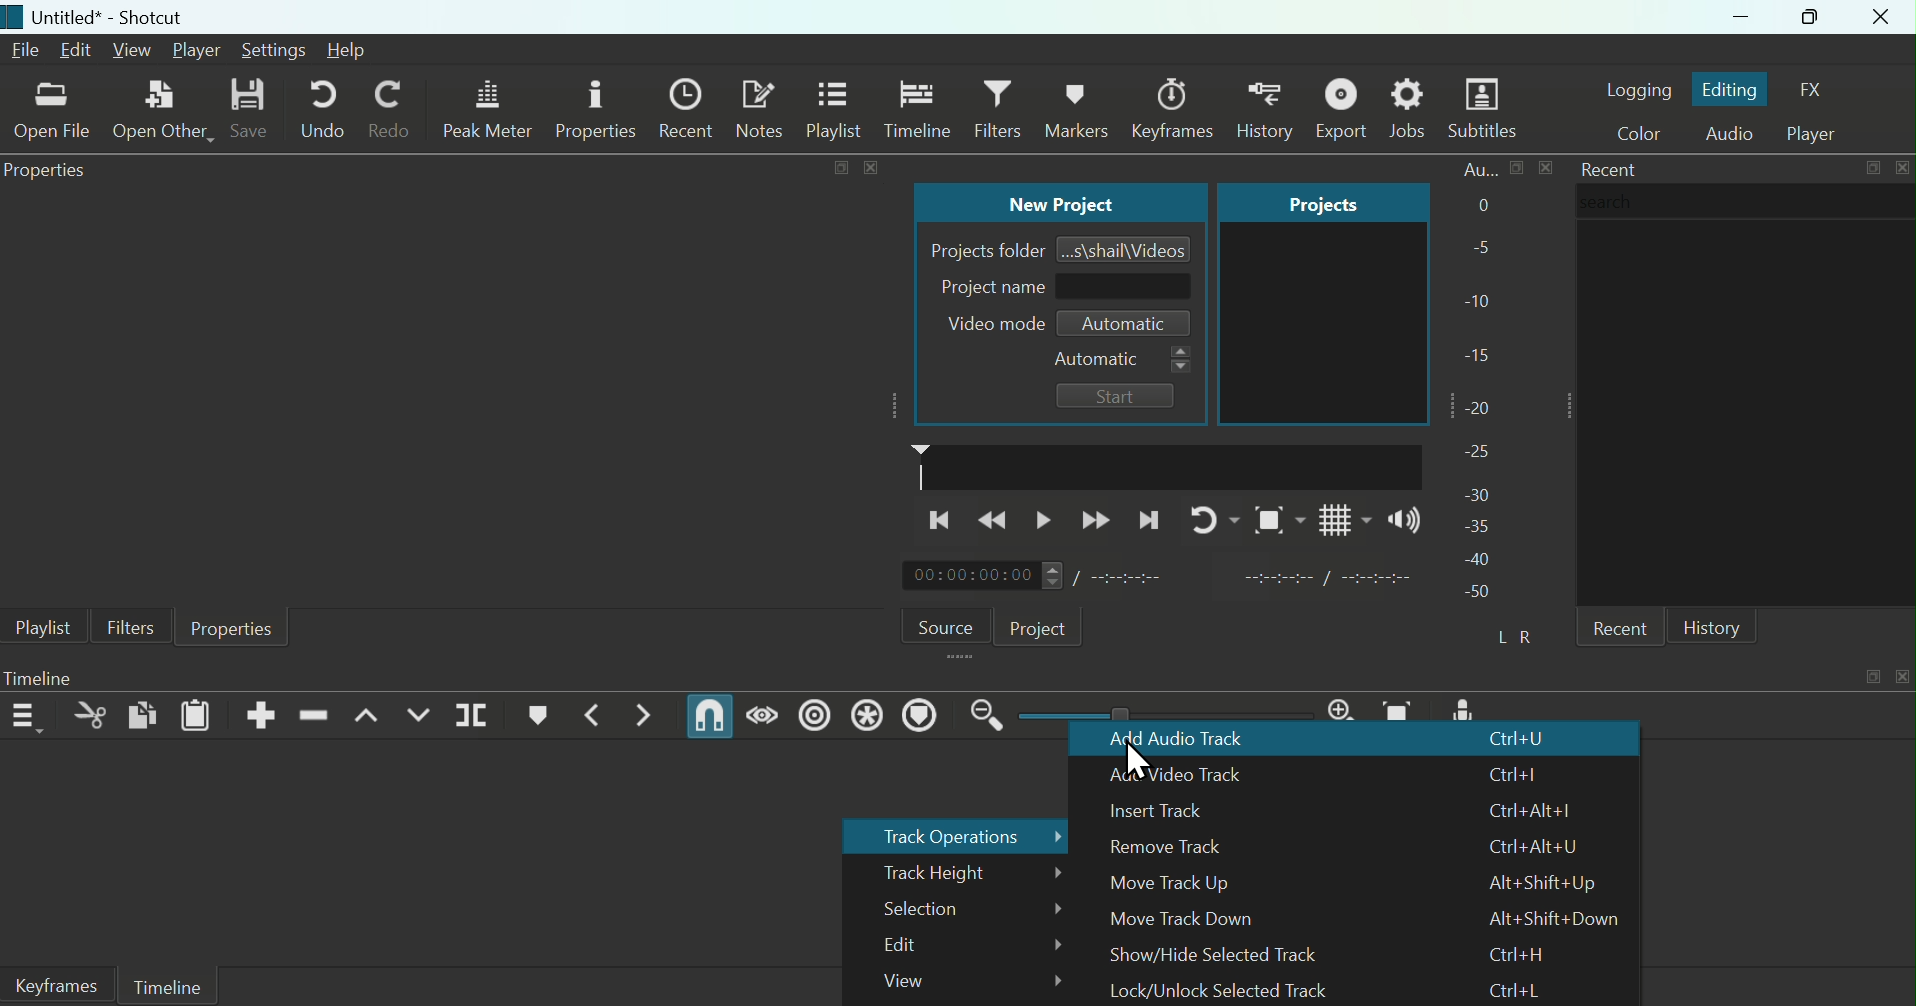  Describe the element at coordinates (129, 624) in the screenshot. I see `Filters` at that location.